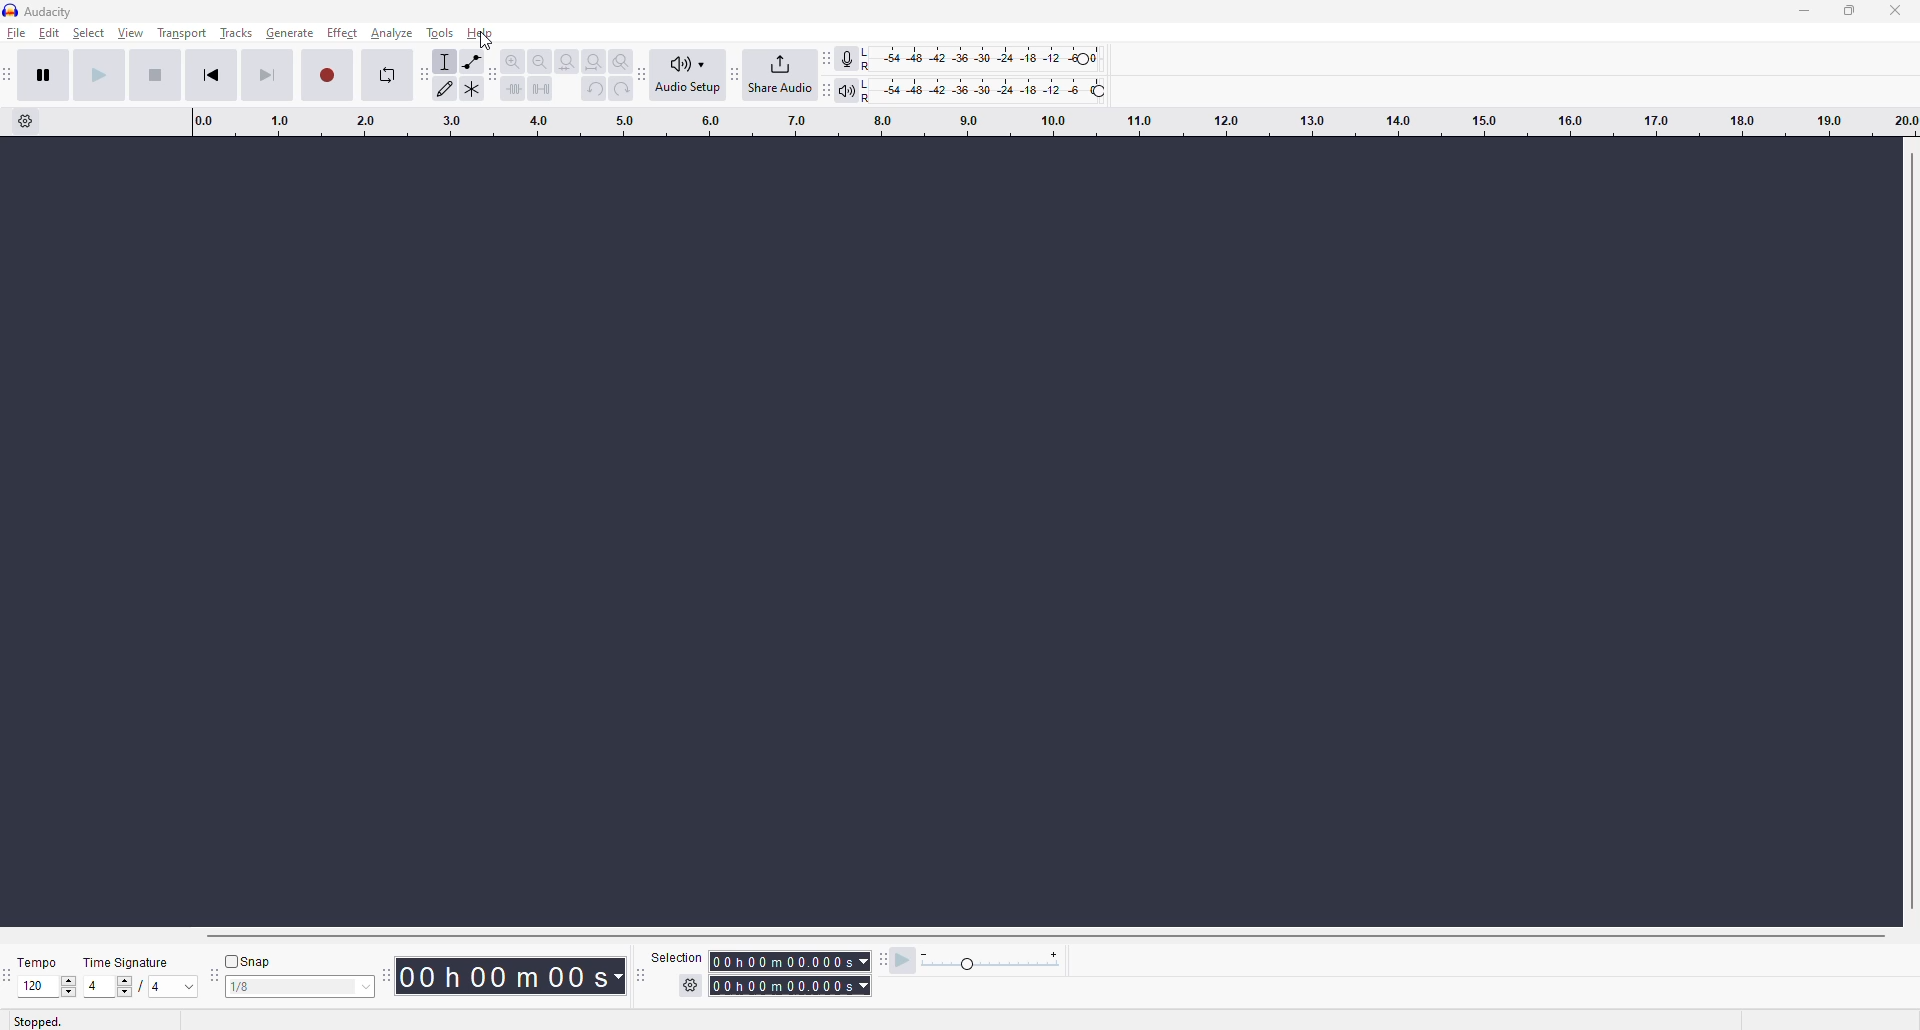 This screenshot has width=1920, height=1030. What do you see at coordinates (489, 46) in the screenshot?
I see `cursor` at bounding box center [489, 46].